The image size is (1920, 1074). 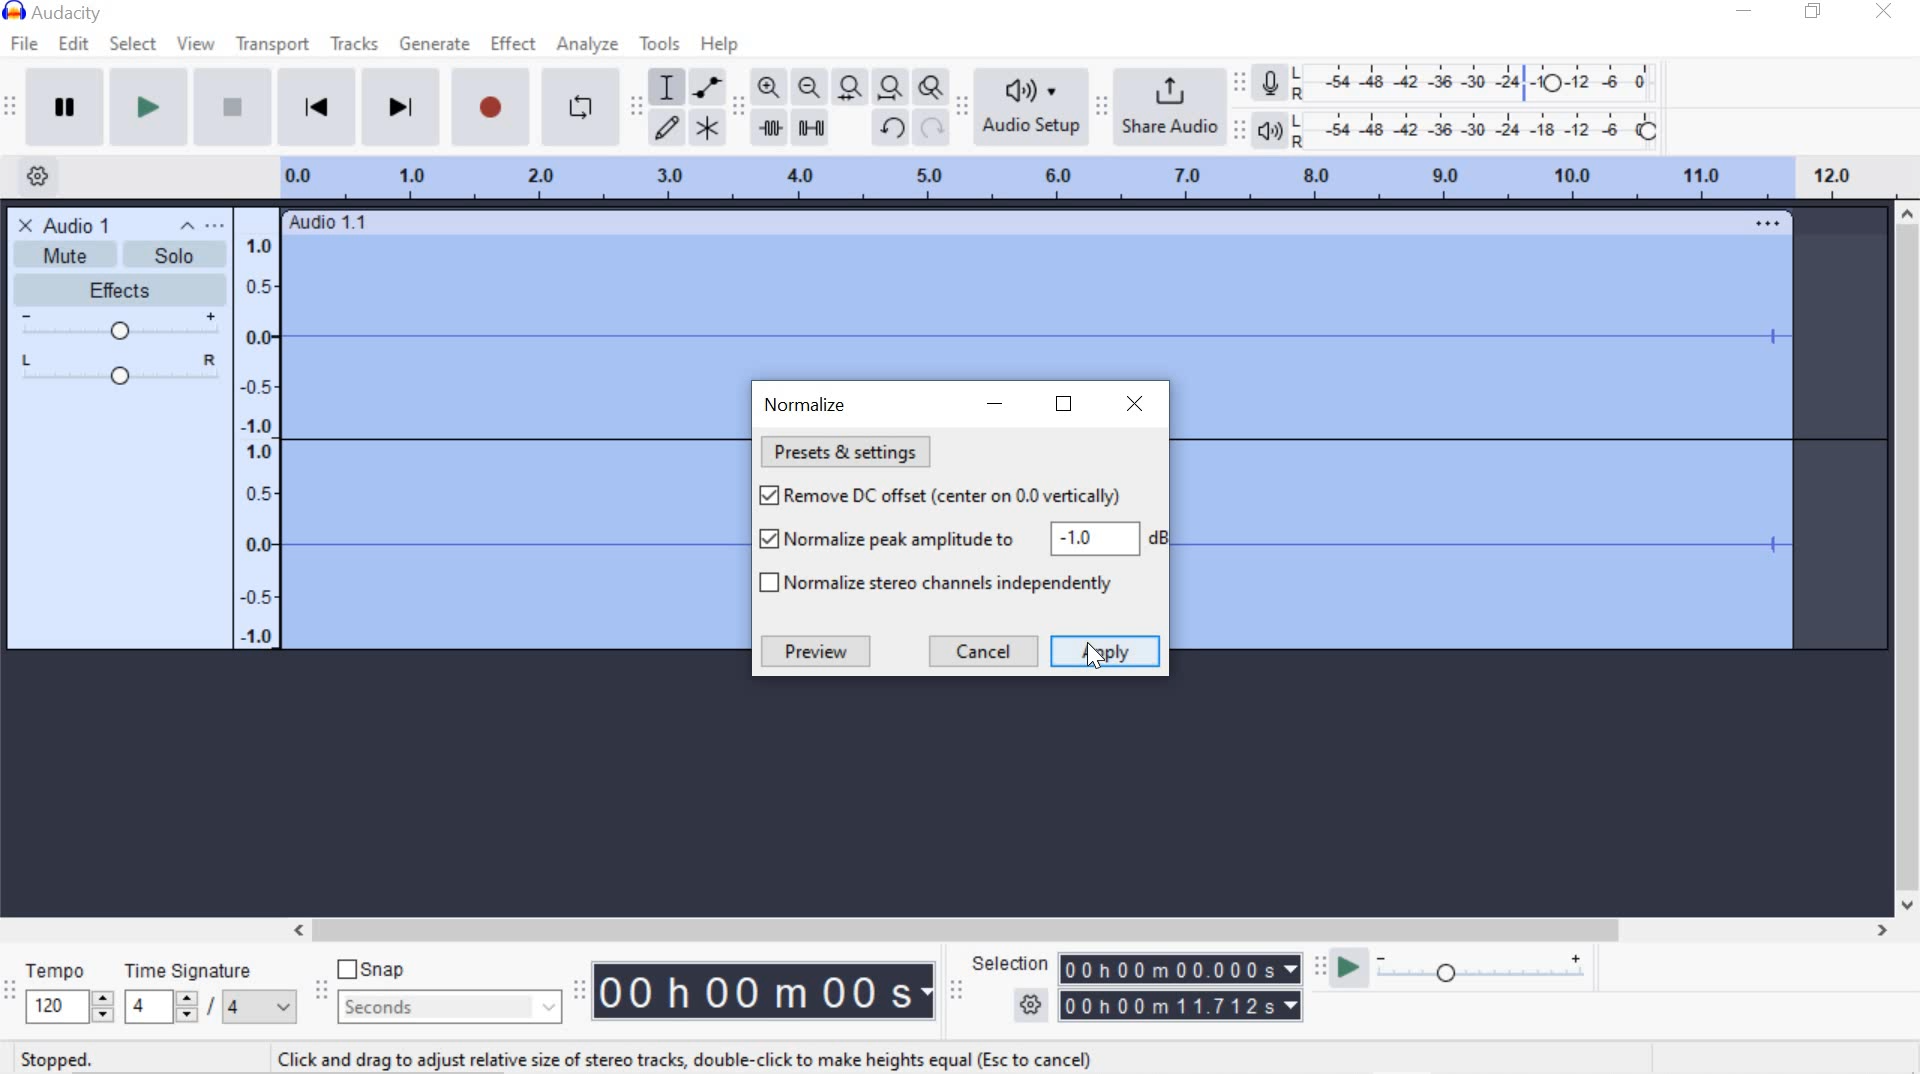 I want to click on Trim audio outside selection, so click(x=769, y=126).